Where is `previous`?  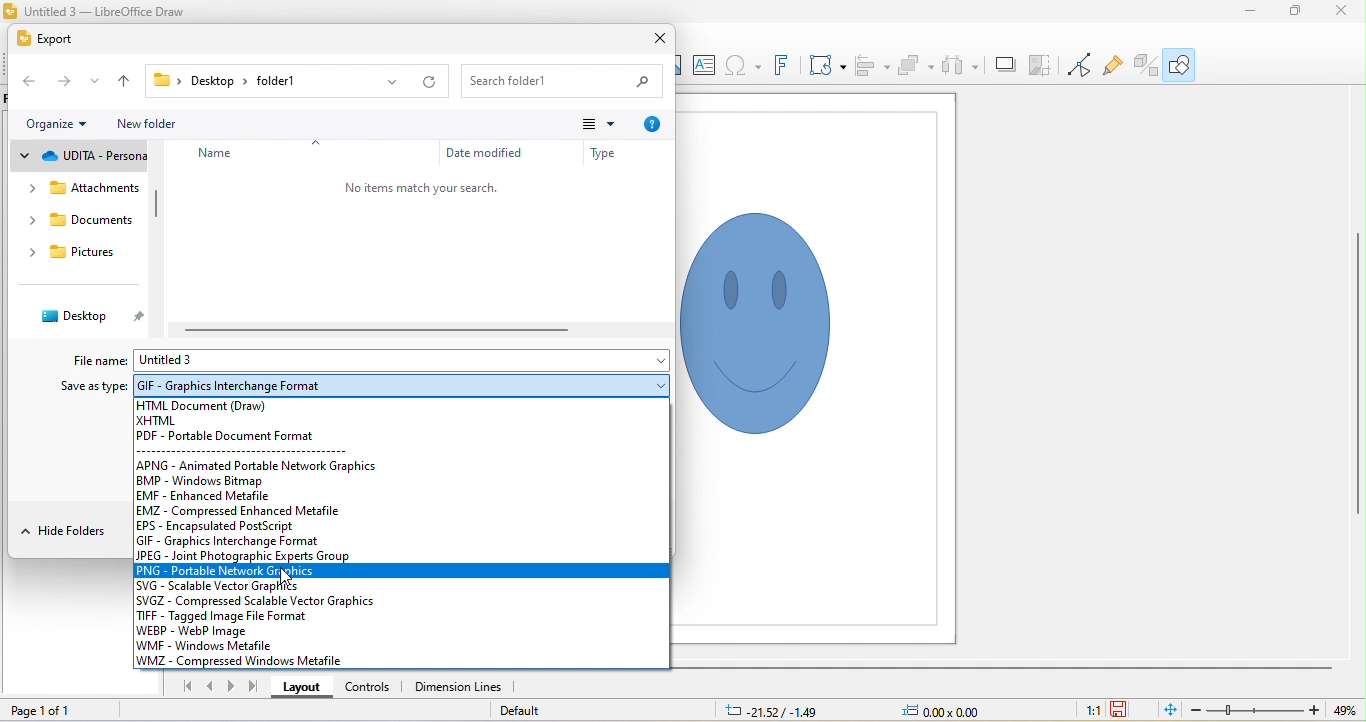
previous is located at coordinates (210, 687).